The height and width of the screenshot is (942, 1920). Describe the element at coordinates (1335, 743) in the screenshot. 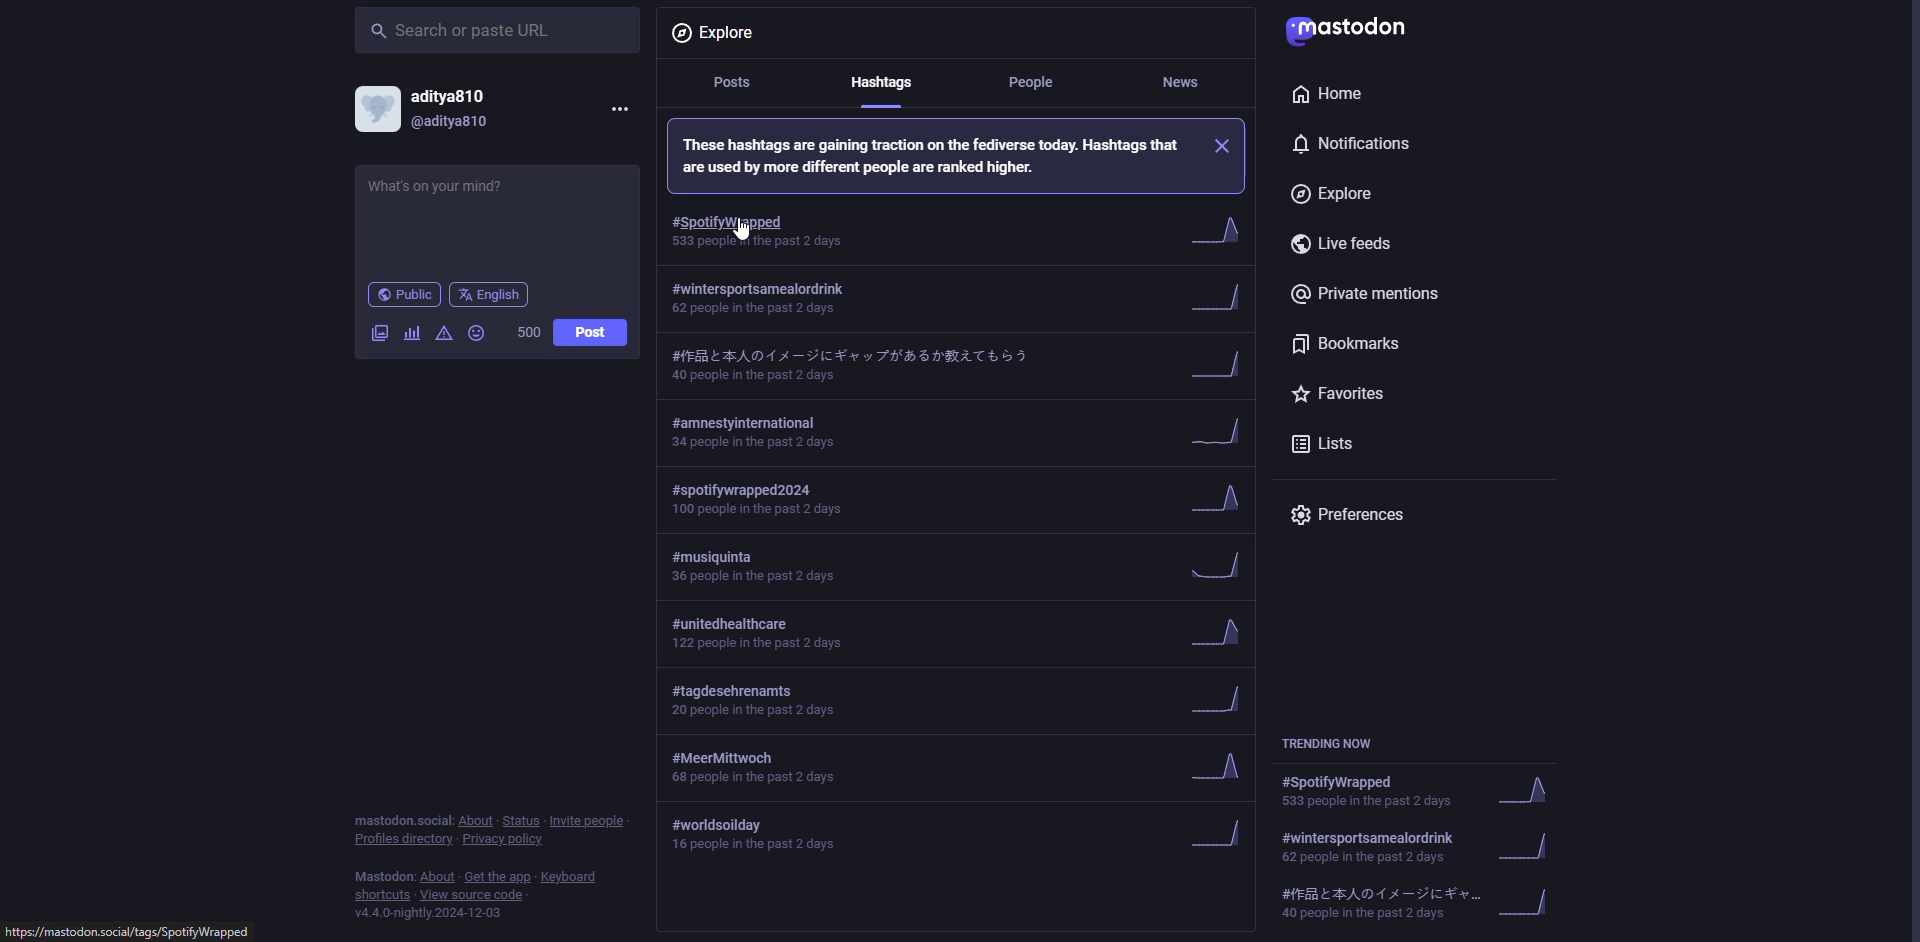

I see `trending ` at that location.